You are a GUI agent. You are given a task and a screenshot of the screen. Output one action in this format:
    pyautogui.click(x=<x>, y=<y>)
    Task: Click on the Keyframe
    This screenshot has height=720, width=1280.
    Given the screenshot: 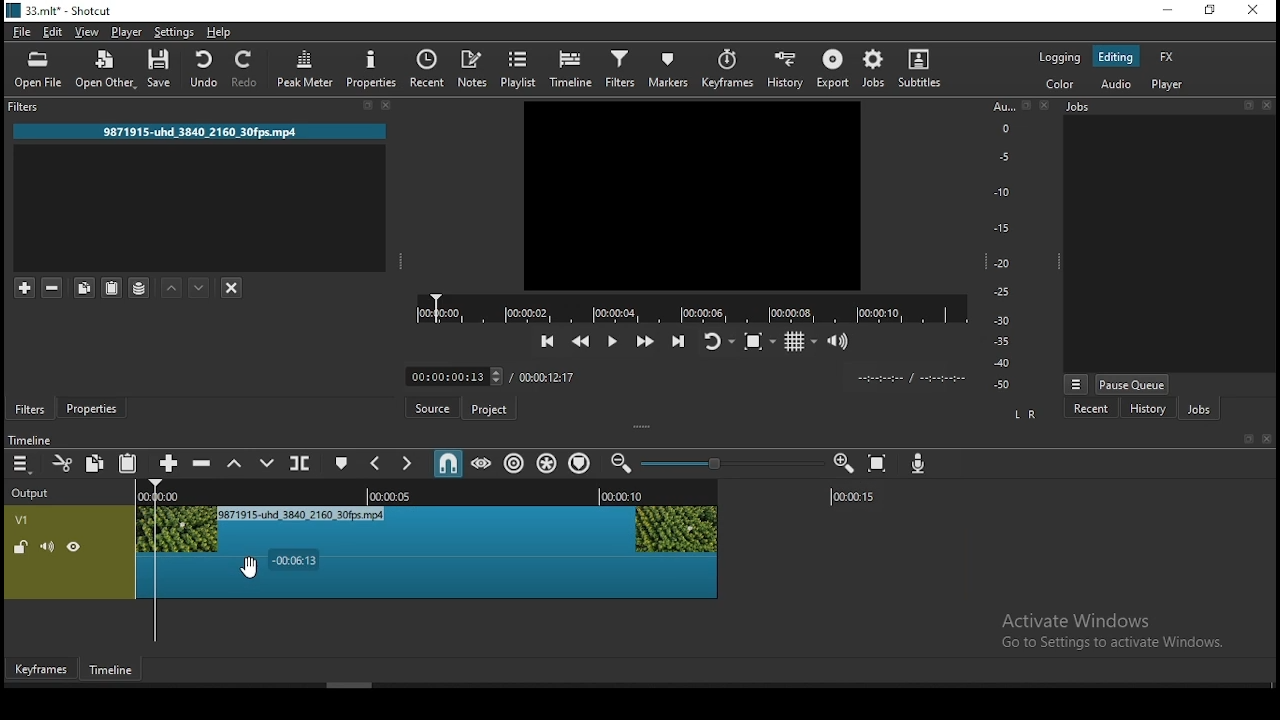 What is the action you would take?
    pyautogui.click(x=43, y=670)
    